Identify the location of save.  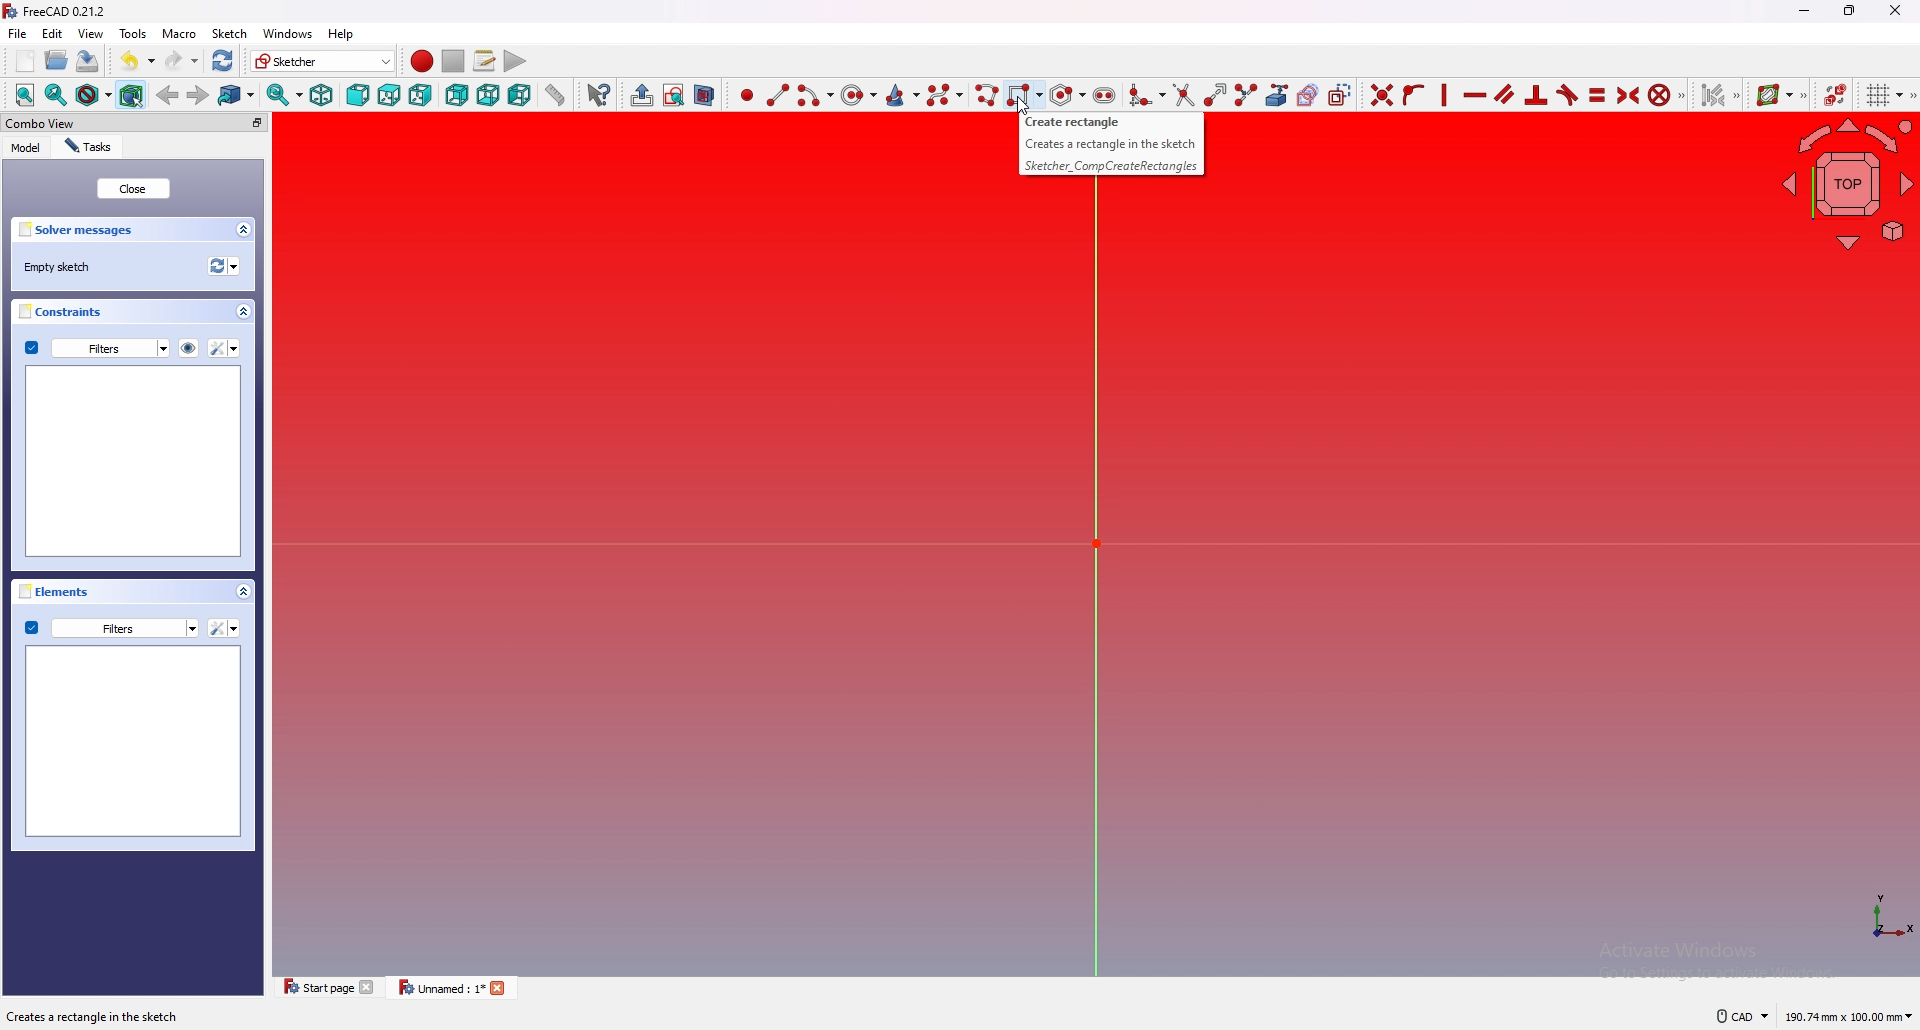
(89, 62).